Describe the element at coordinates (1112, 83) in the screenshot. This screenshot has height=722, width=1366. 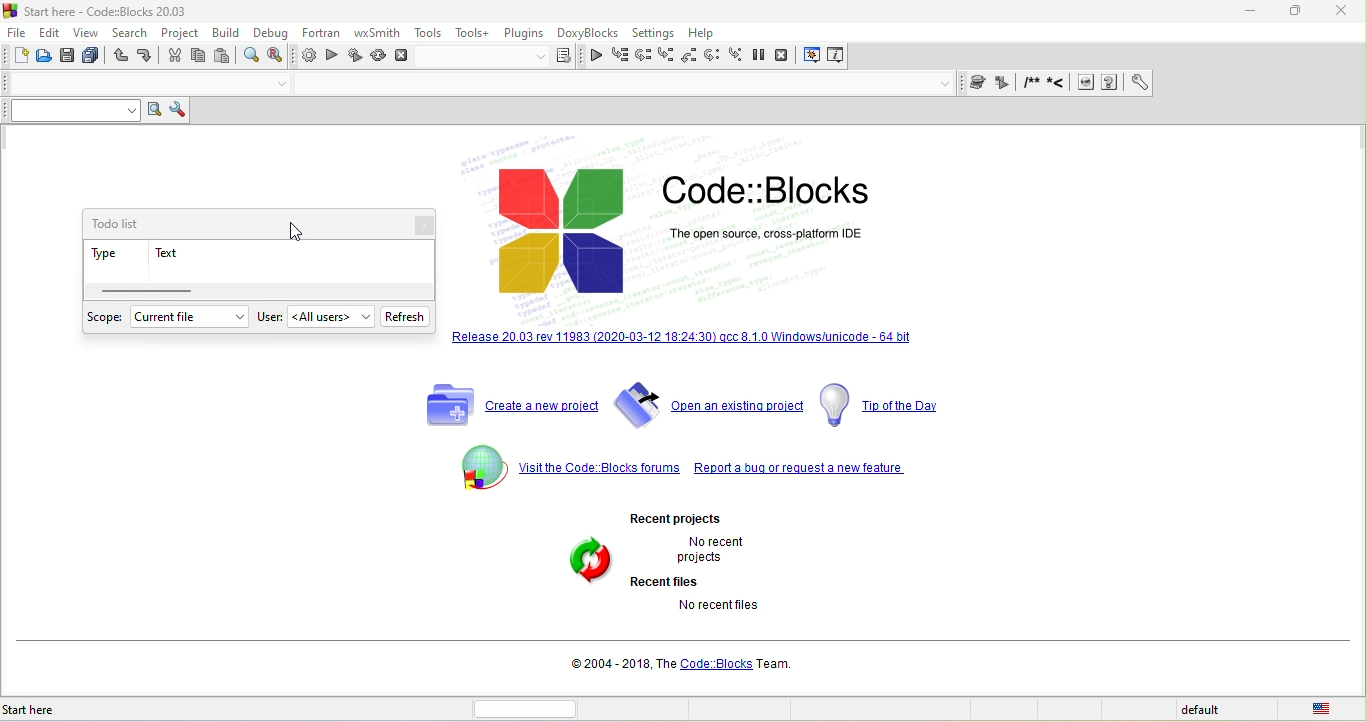
I see `run chm` at that location.